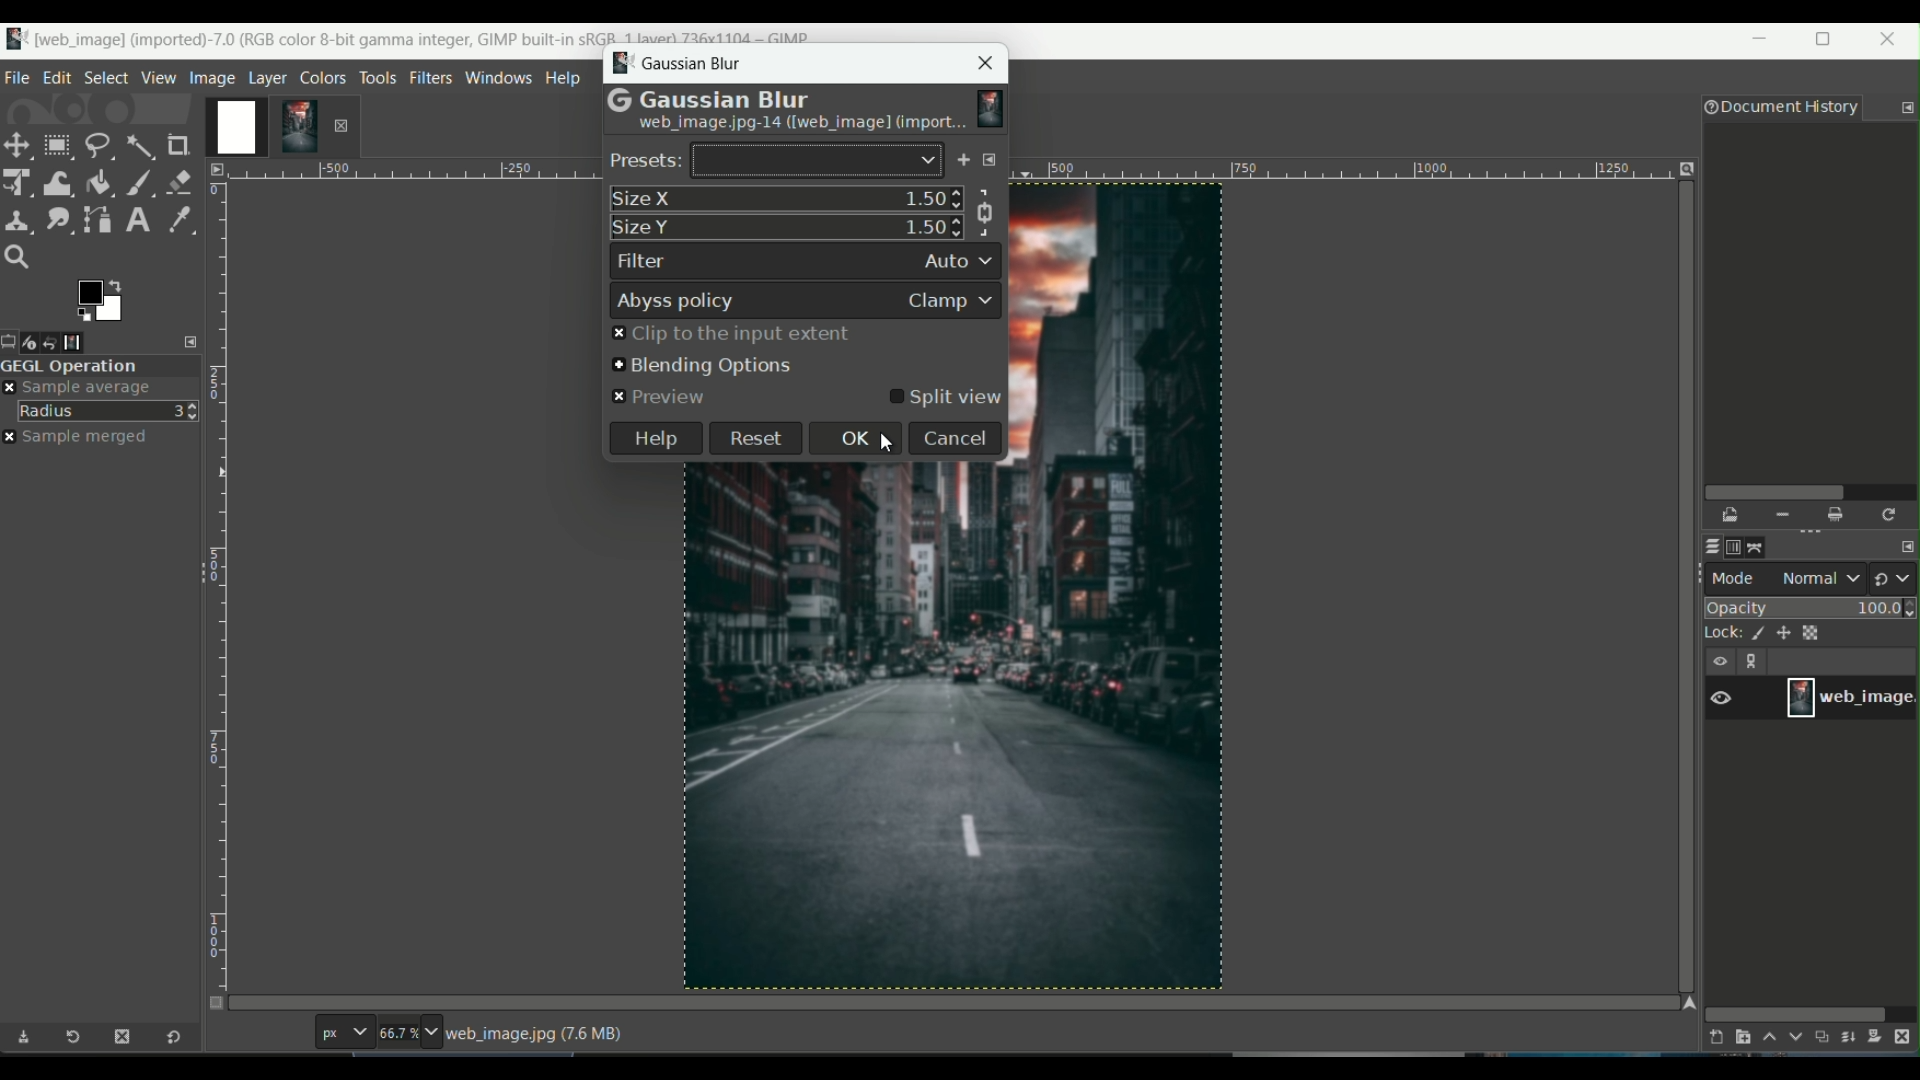 The width and height of the screenshot is (1920, 1080). Describe the element at coordinates (212, 77) in the screenshot. I see `image tab` at that location.